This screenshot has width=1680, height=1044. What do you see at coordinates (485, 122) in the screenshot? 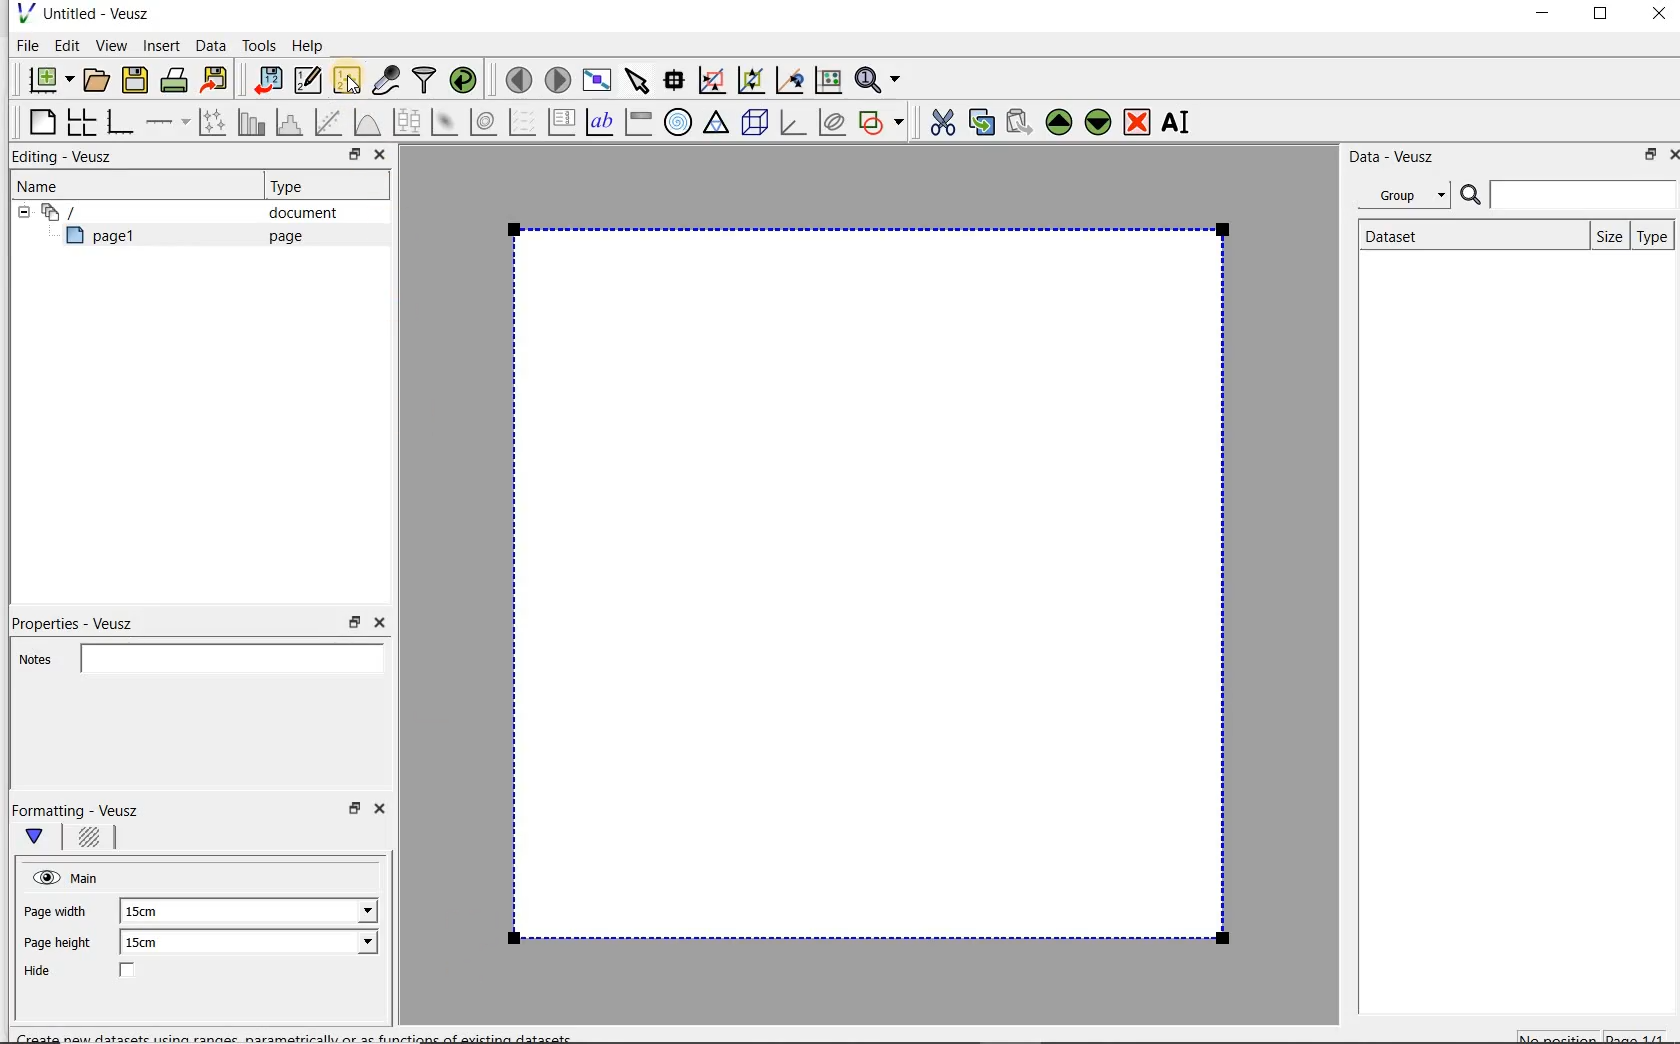
I see `plot a 2d dataset as contours` at bounding box center [485, 122].